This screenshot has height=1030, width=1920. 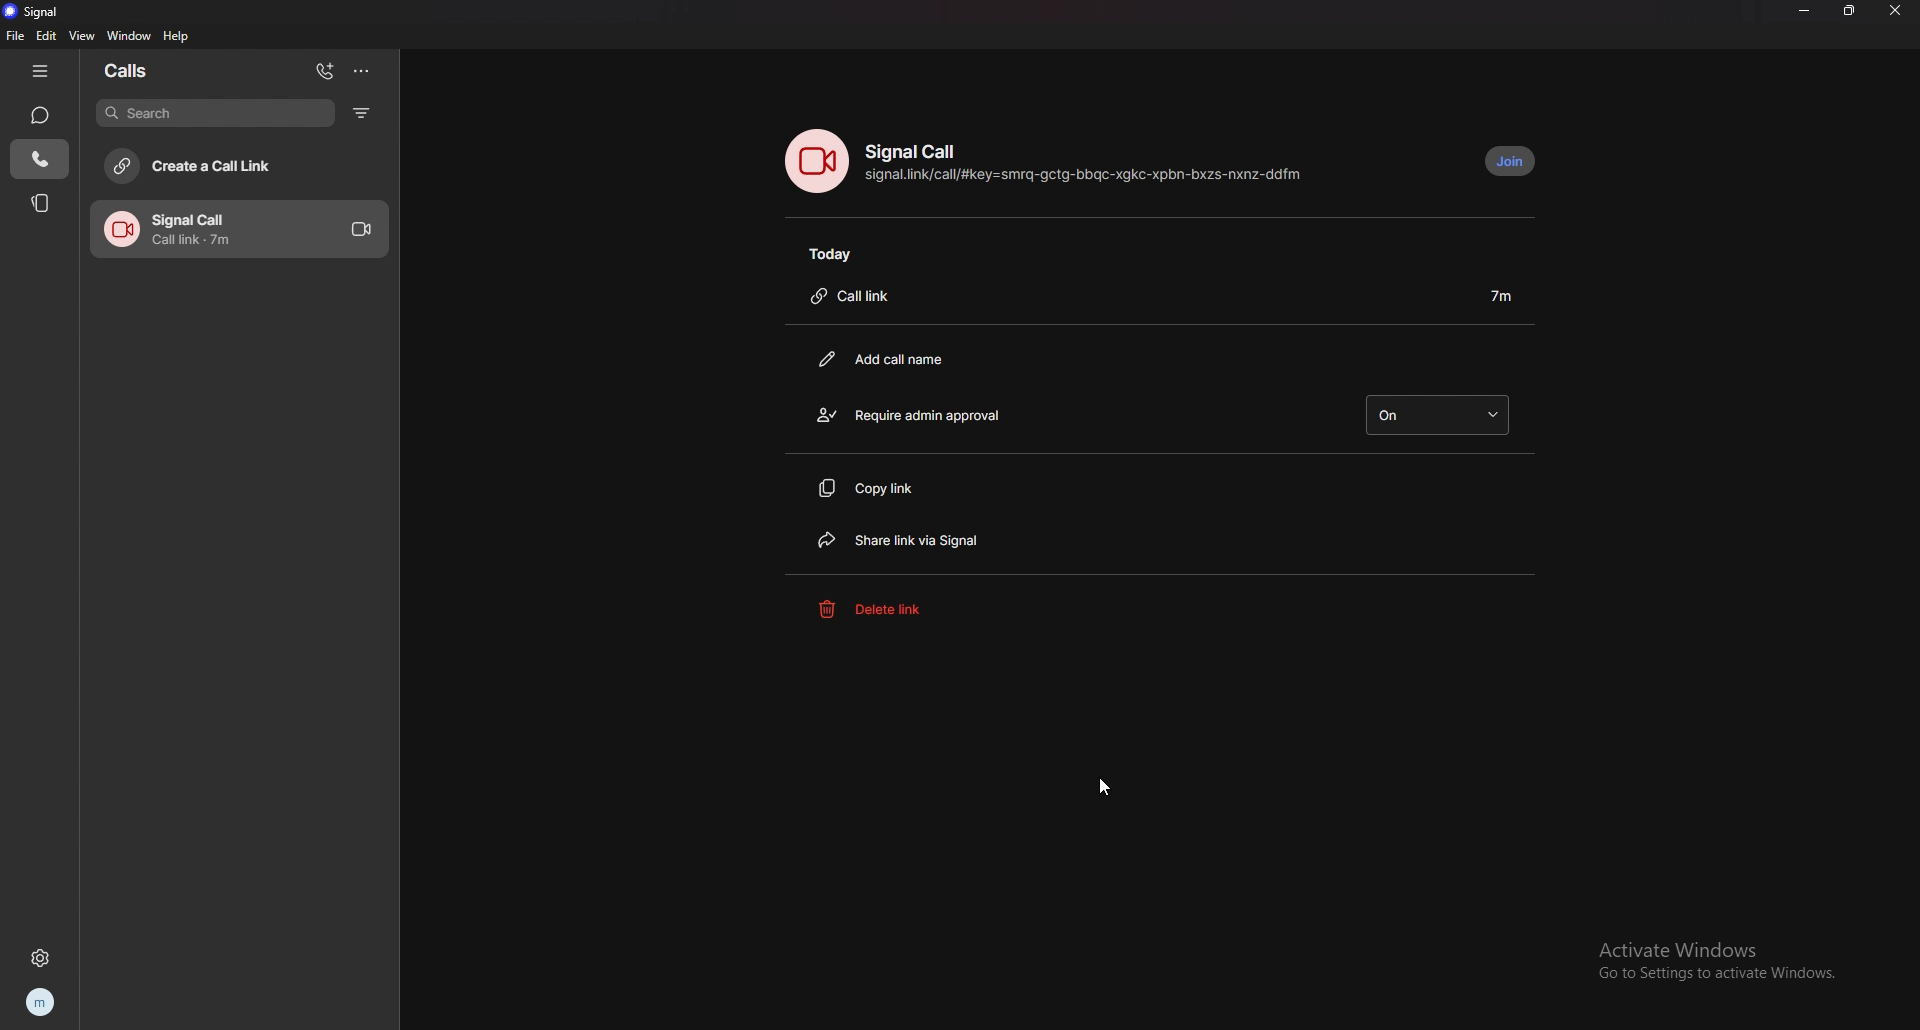 What do you see at coordinates (14, 36) in the screenshot?
I see `file` at bounding box center [14, 36].